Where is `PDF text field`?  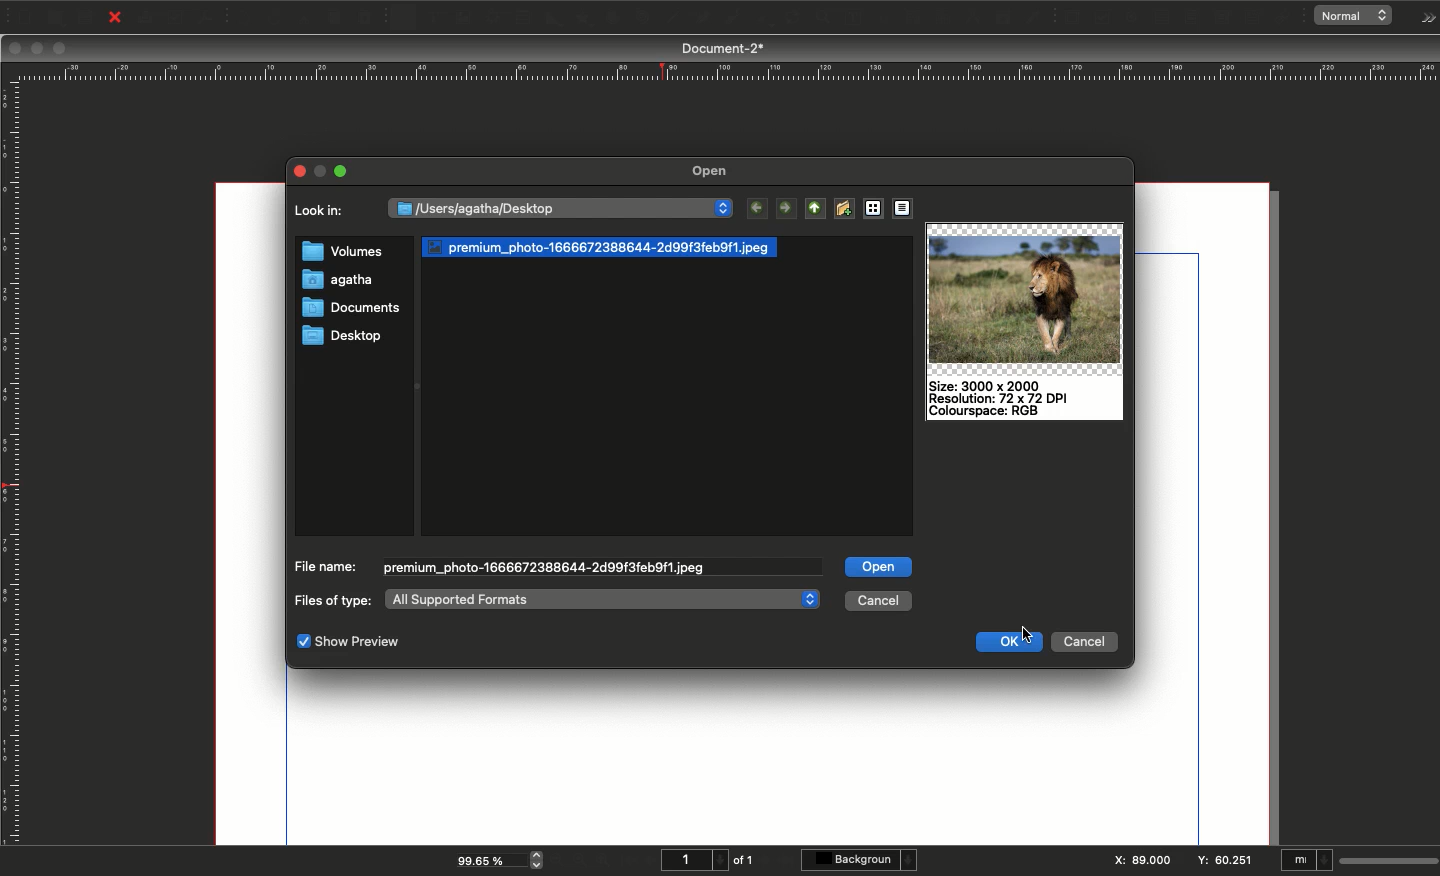
PDF text field is located at coordinates (1161, 18).